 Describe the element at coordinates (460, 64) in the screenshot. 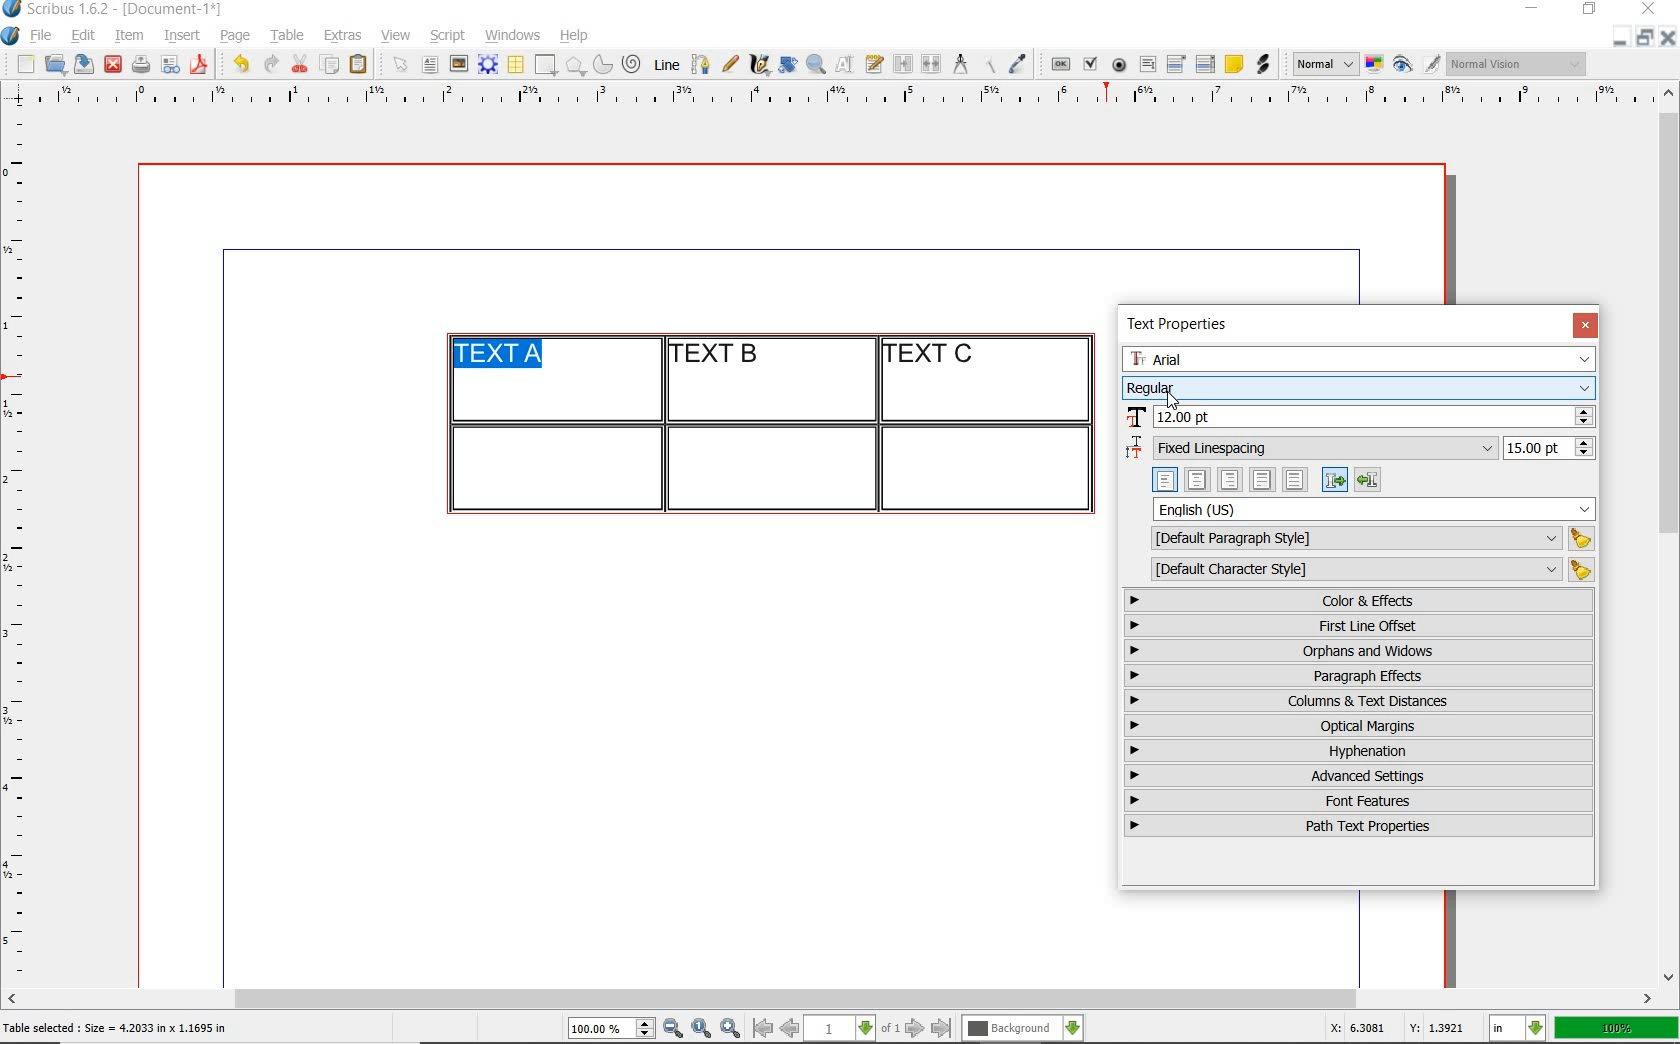

I see `image frame` at that location.